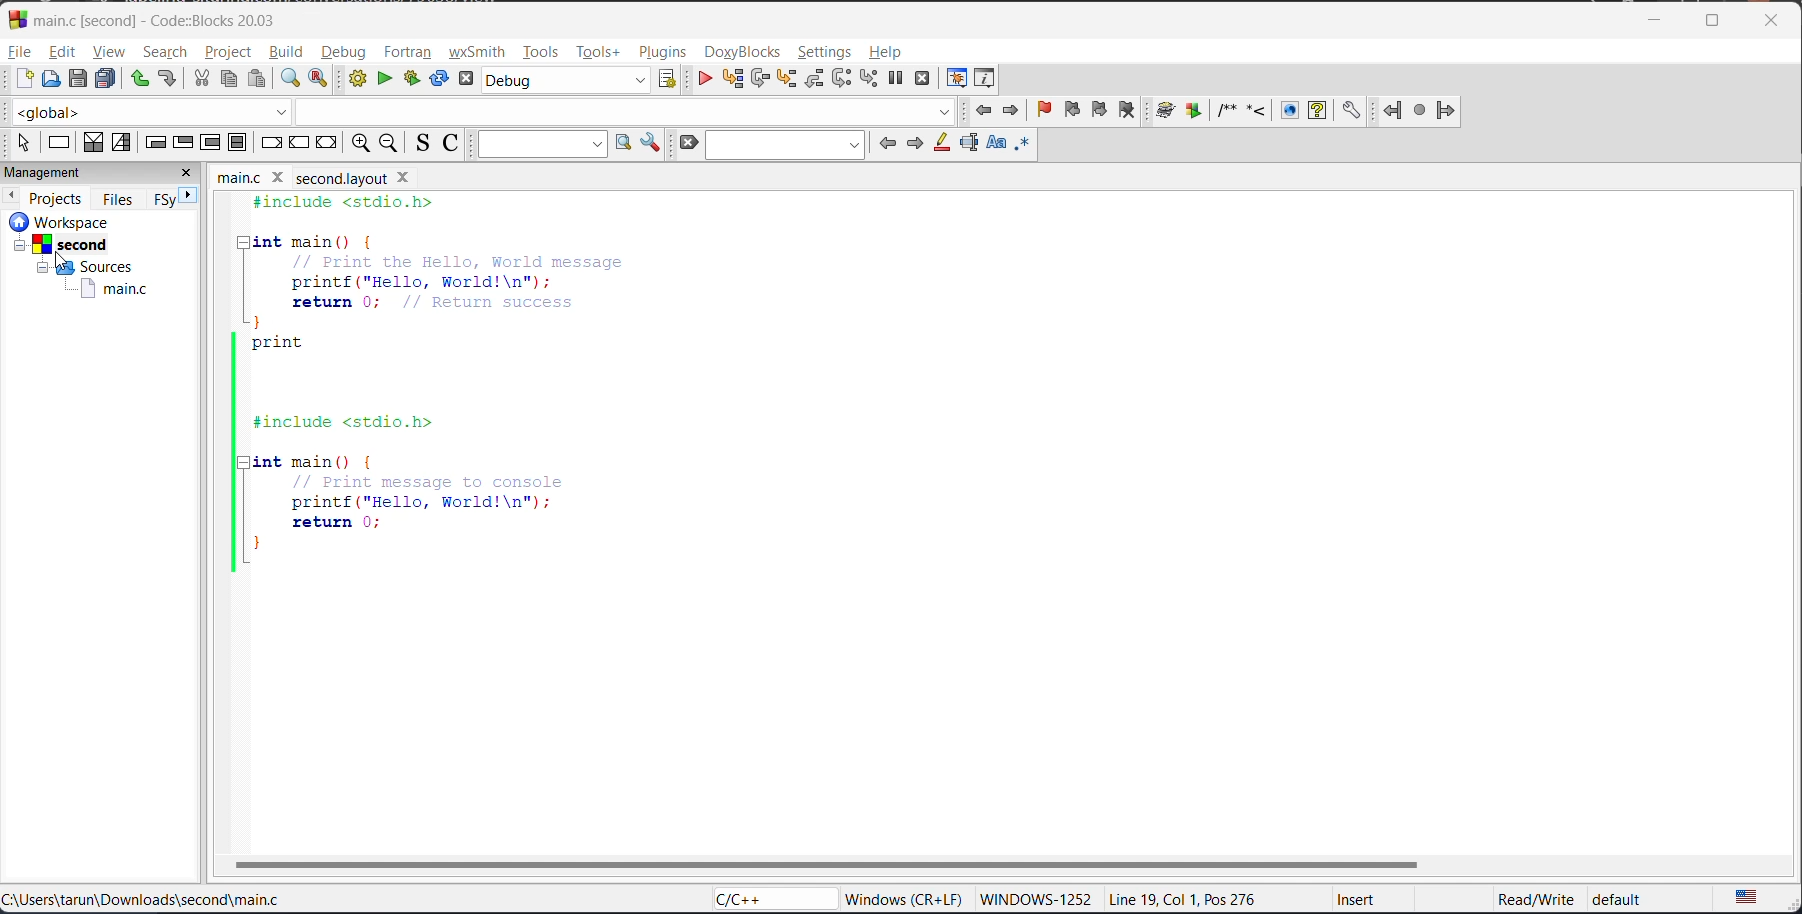 Image resolution: width=1802 pixels, height=914 pixels. What do you see at coordinates (897, 79) in the screenshot?
I see `break debugger` at bounding box center [897, 79].